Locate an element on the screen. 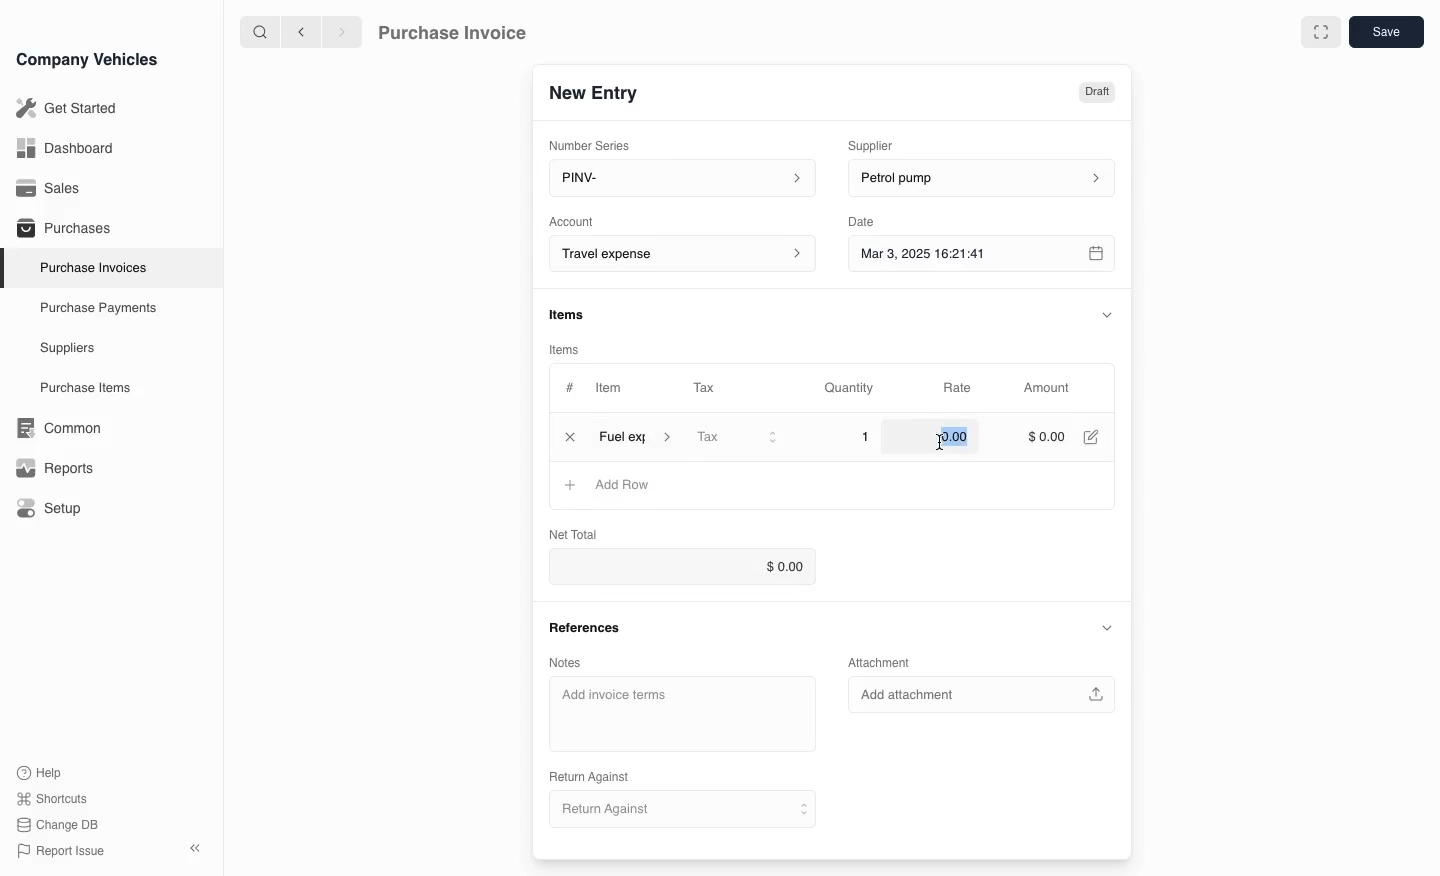 This screenshot has width=1440, height=876. close sidebar is located at coordinates (197, 846).